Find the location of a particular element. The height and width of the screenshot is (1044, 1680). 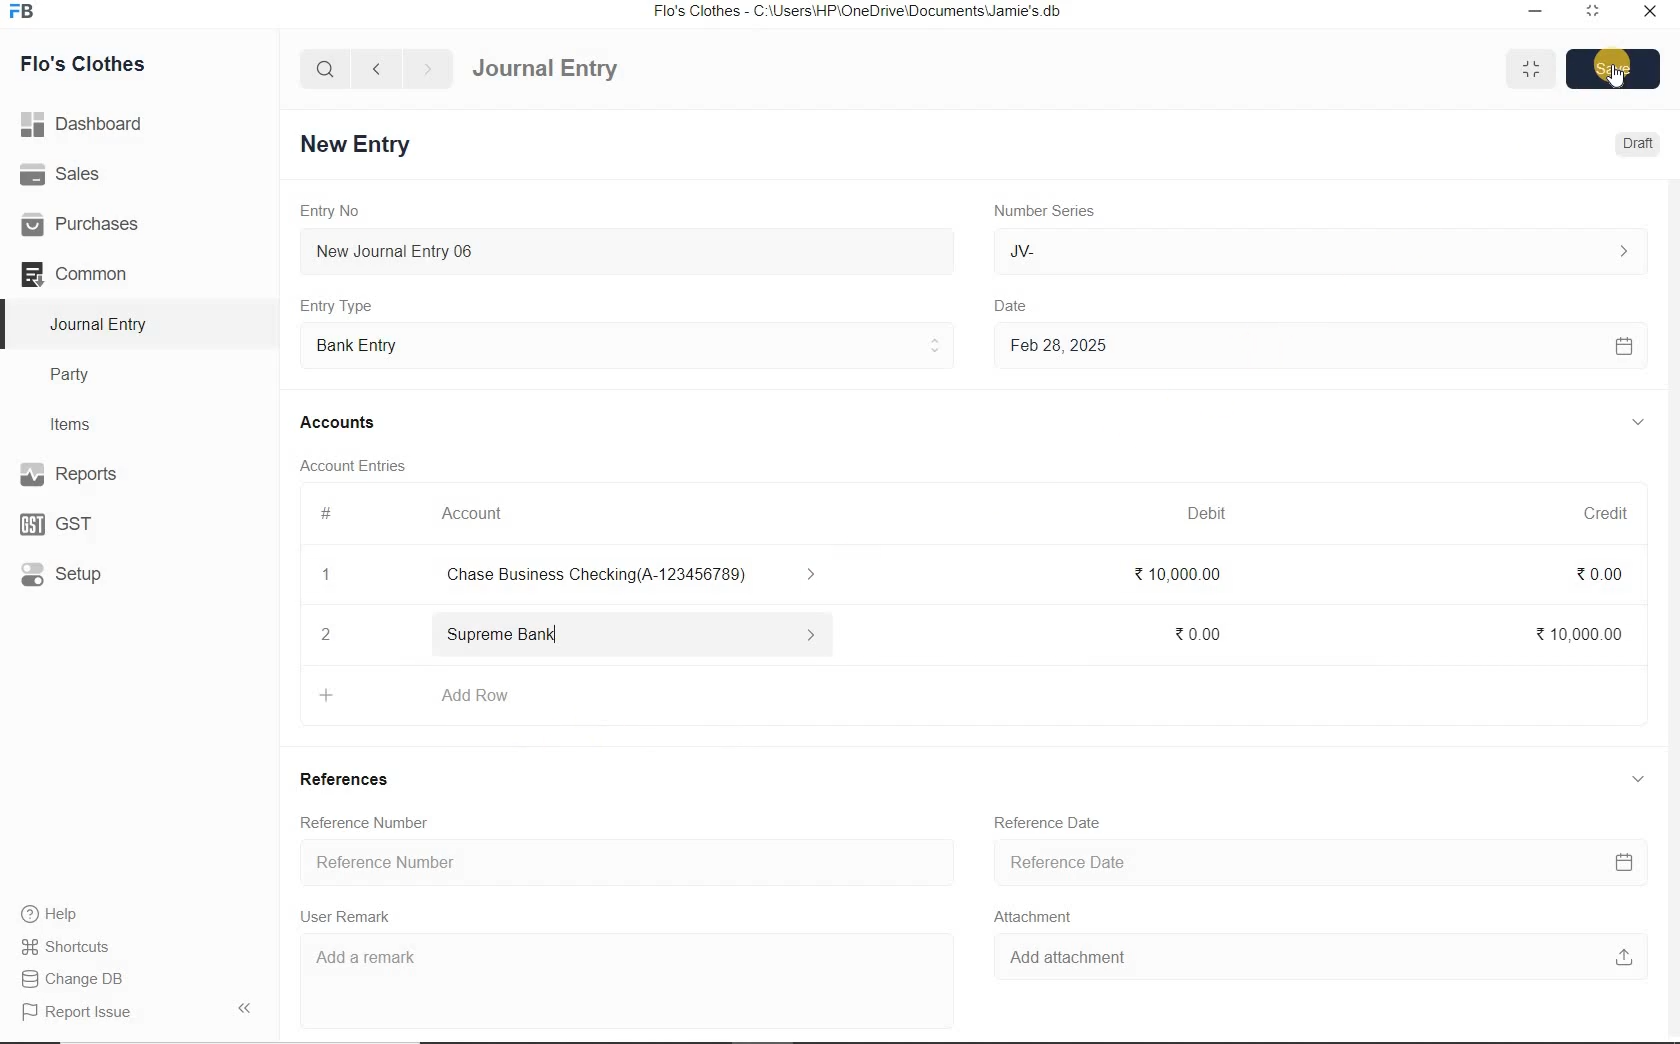

User Remark is located at coordinates (351, 917).